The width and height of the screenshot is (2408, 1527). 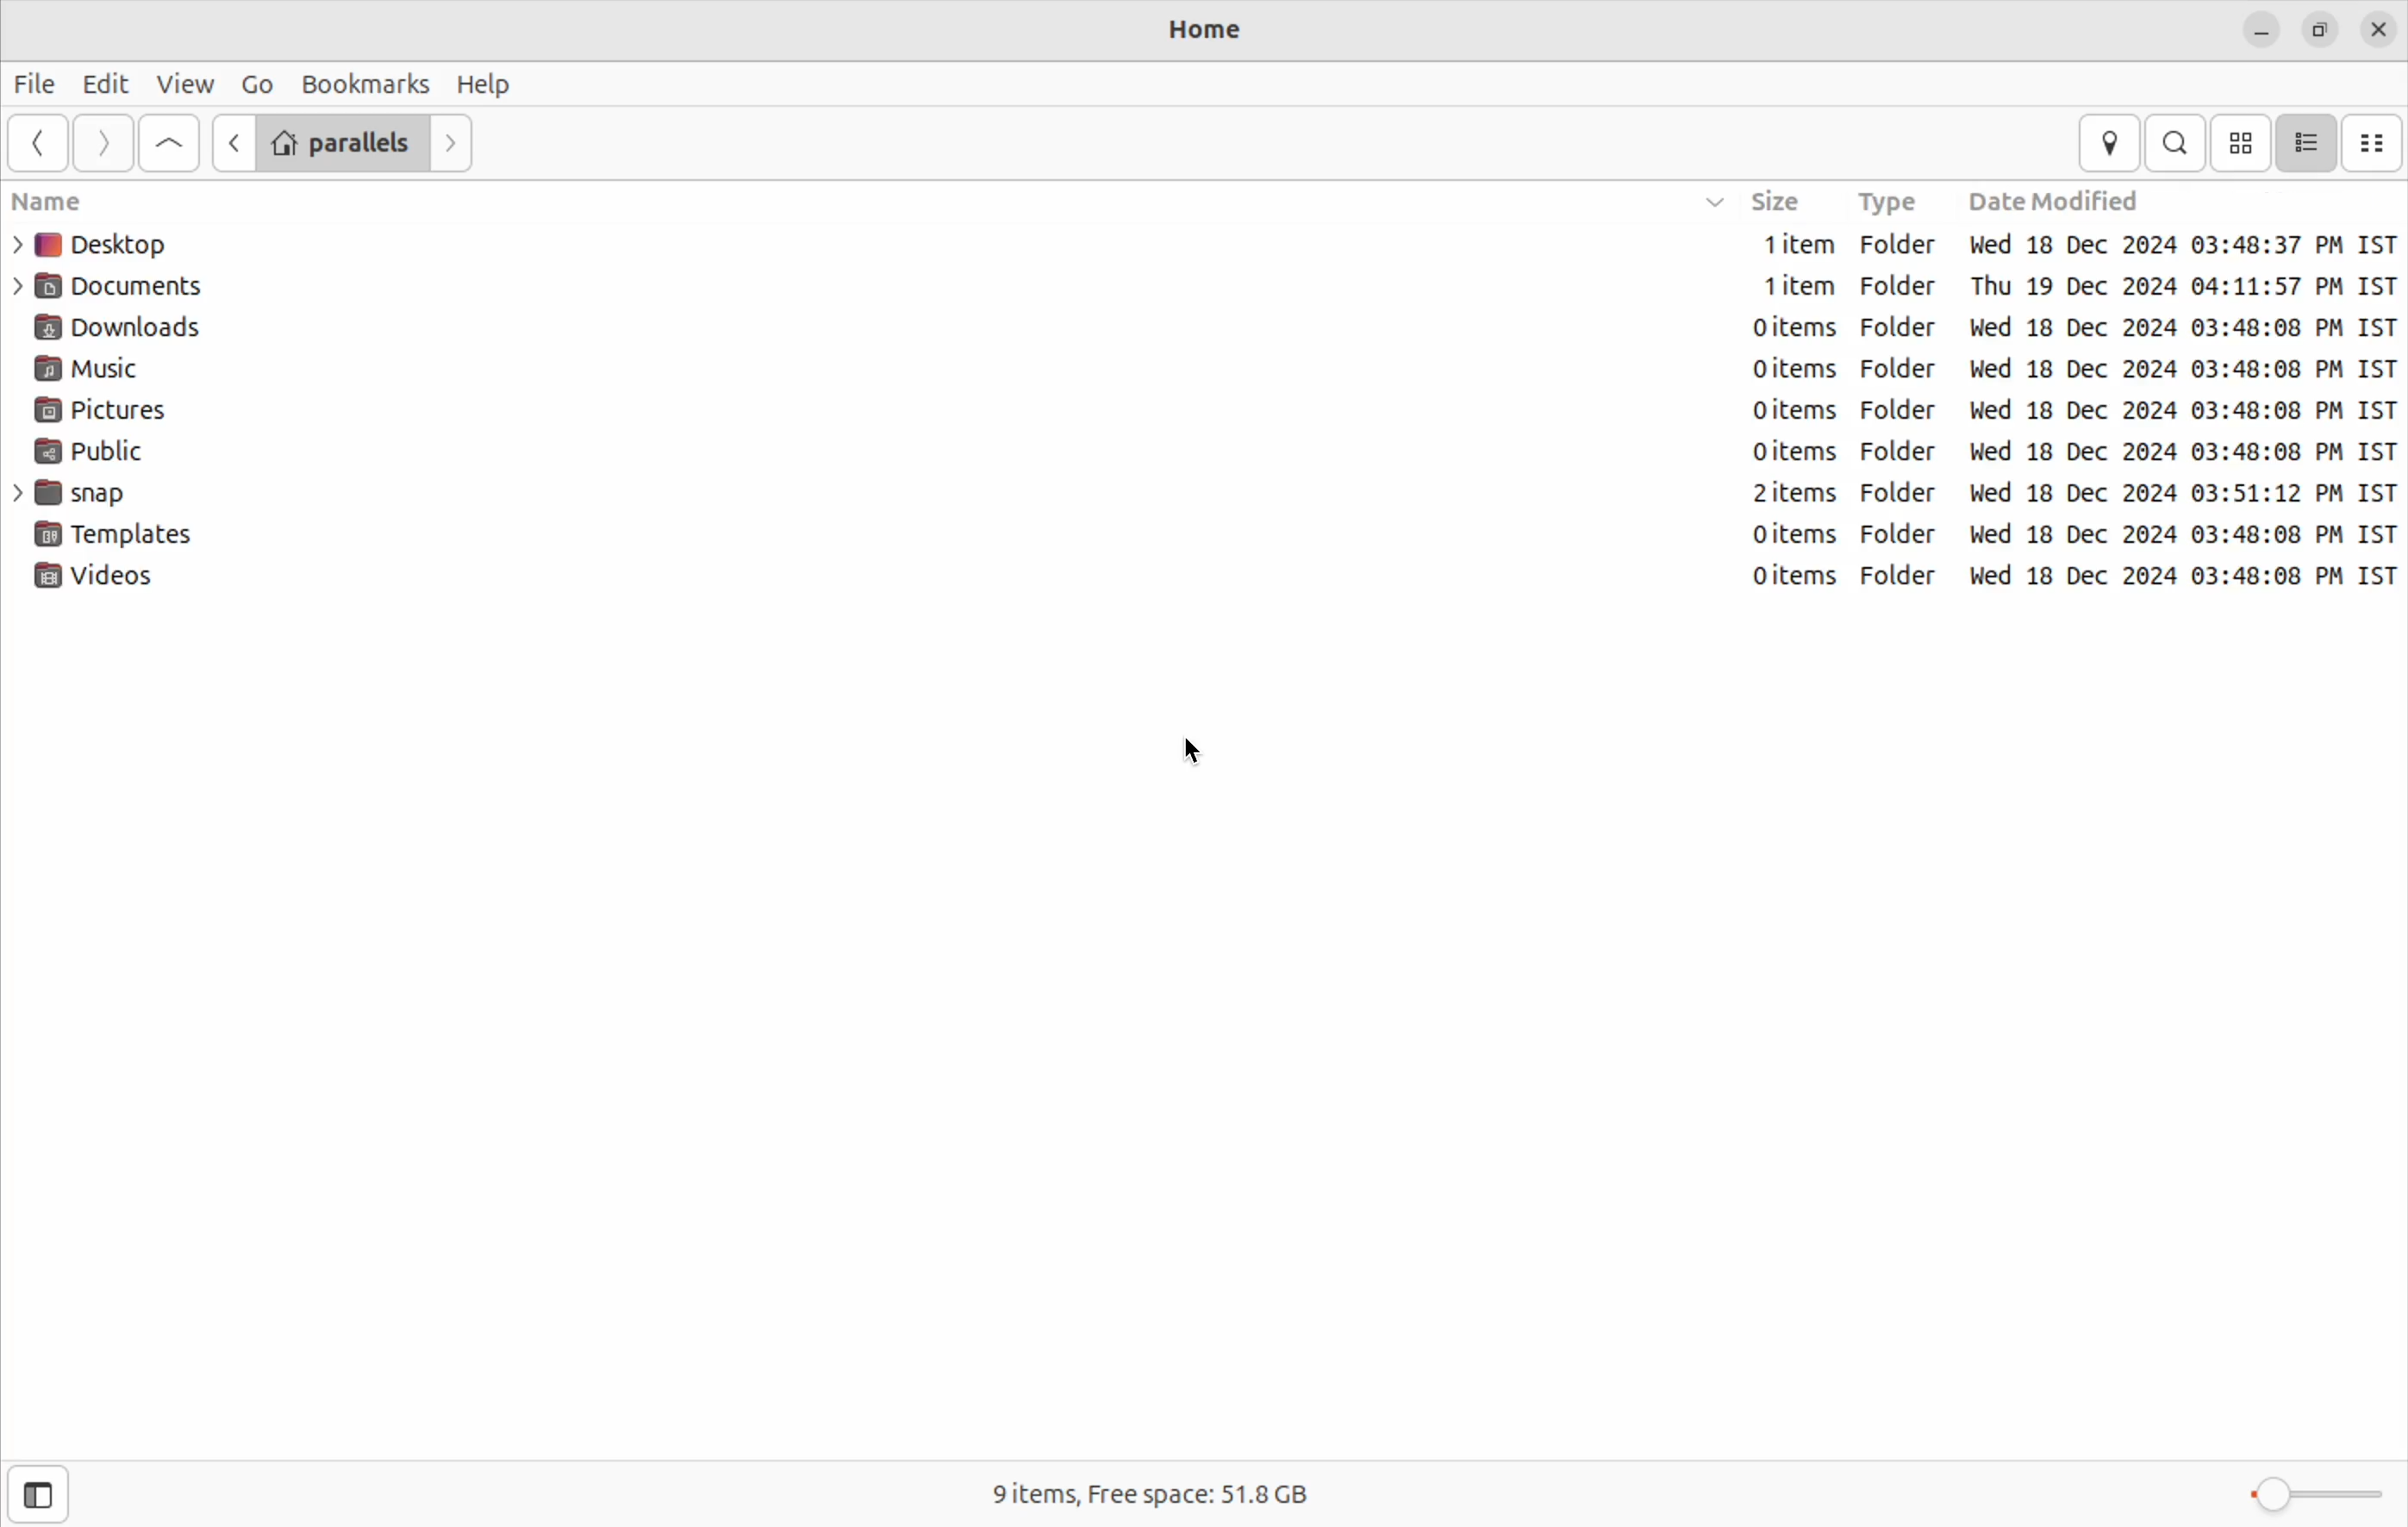 What do you see at coordinates (1761, 370) in the screenshot?
I see `0 items` at bounding box center [1761, 370].